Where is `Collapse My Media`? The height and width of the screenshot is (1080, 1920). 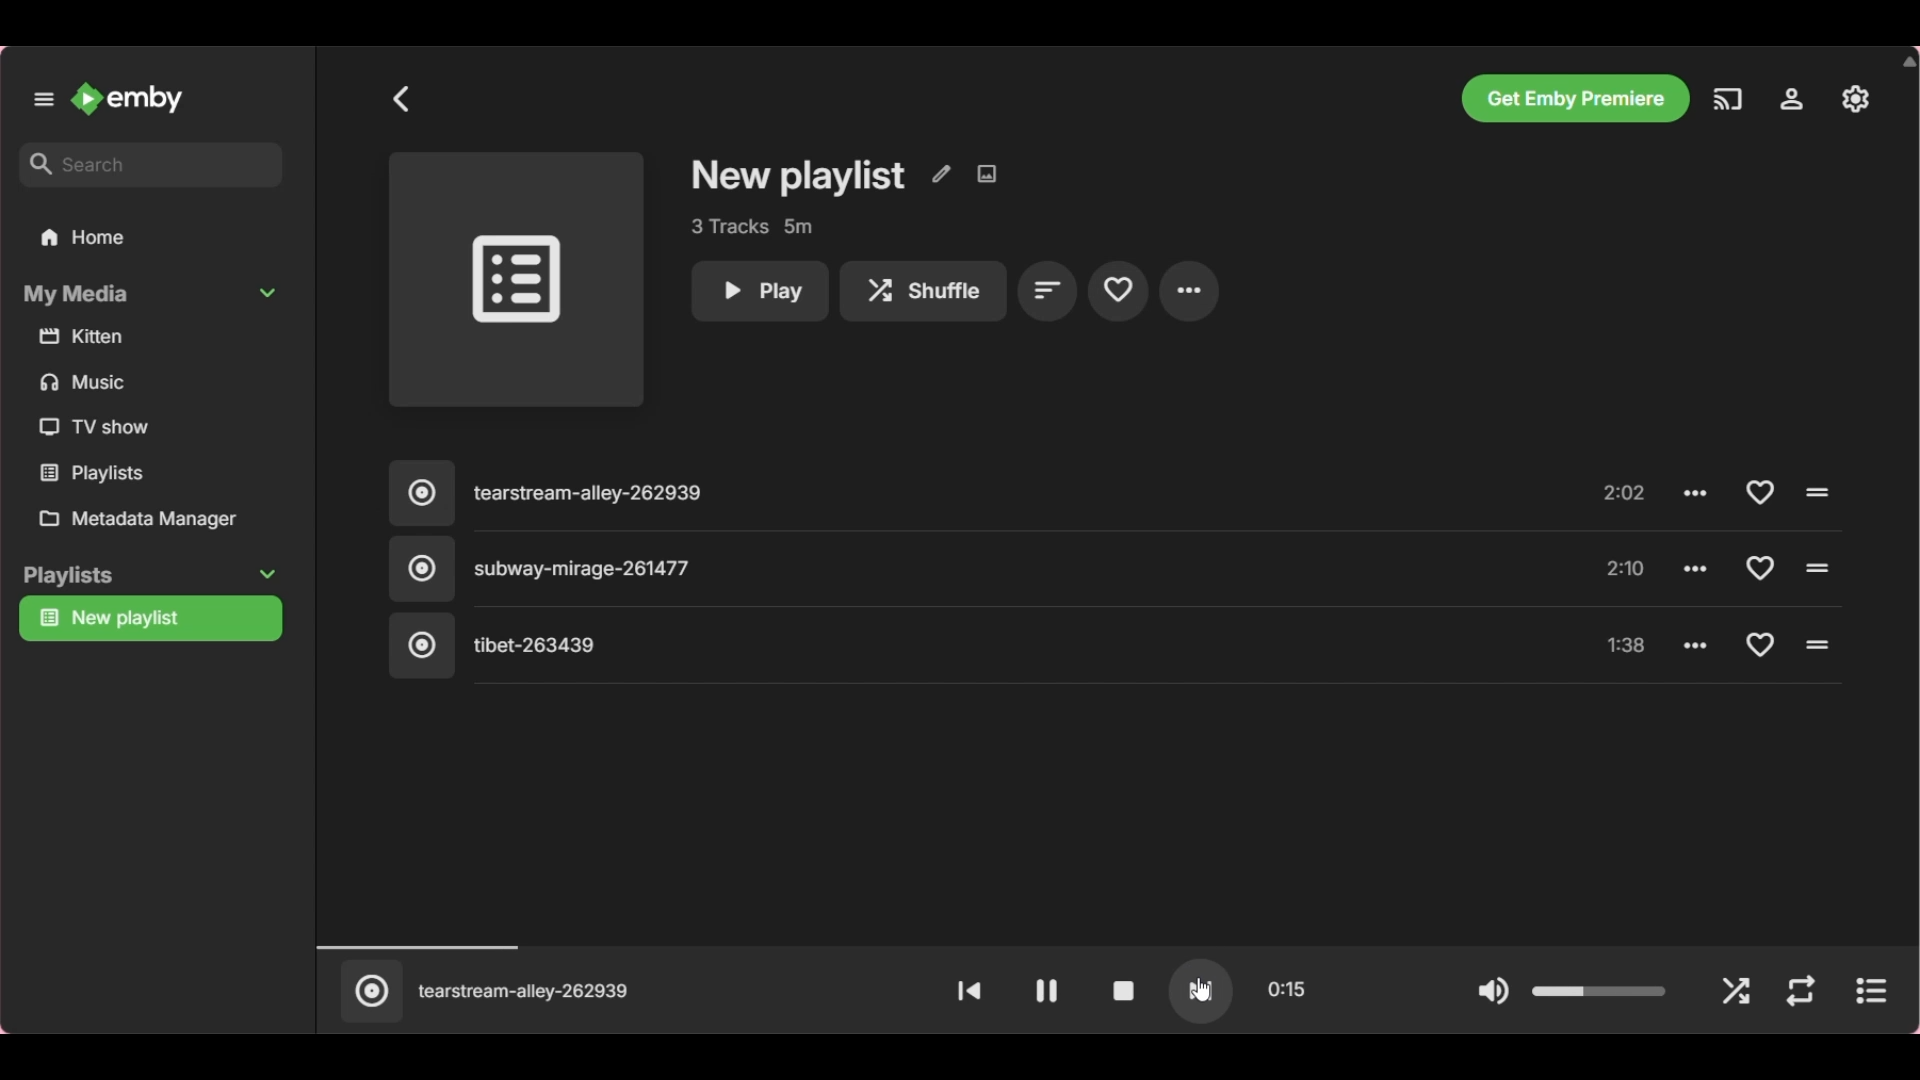 Collapse My Media is located at coordinates (151, 293).